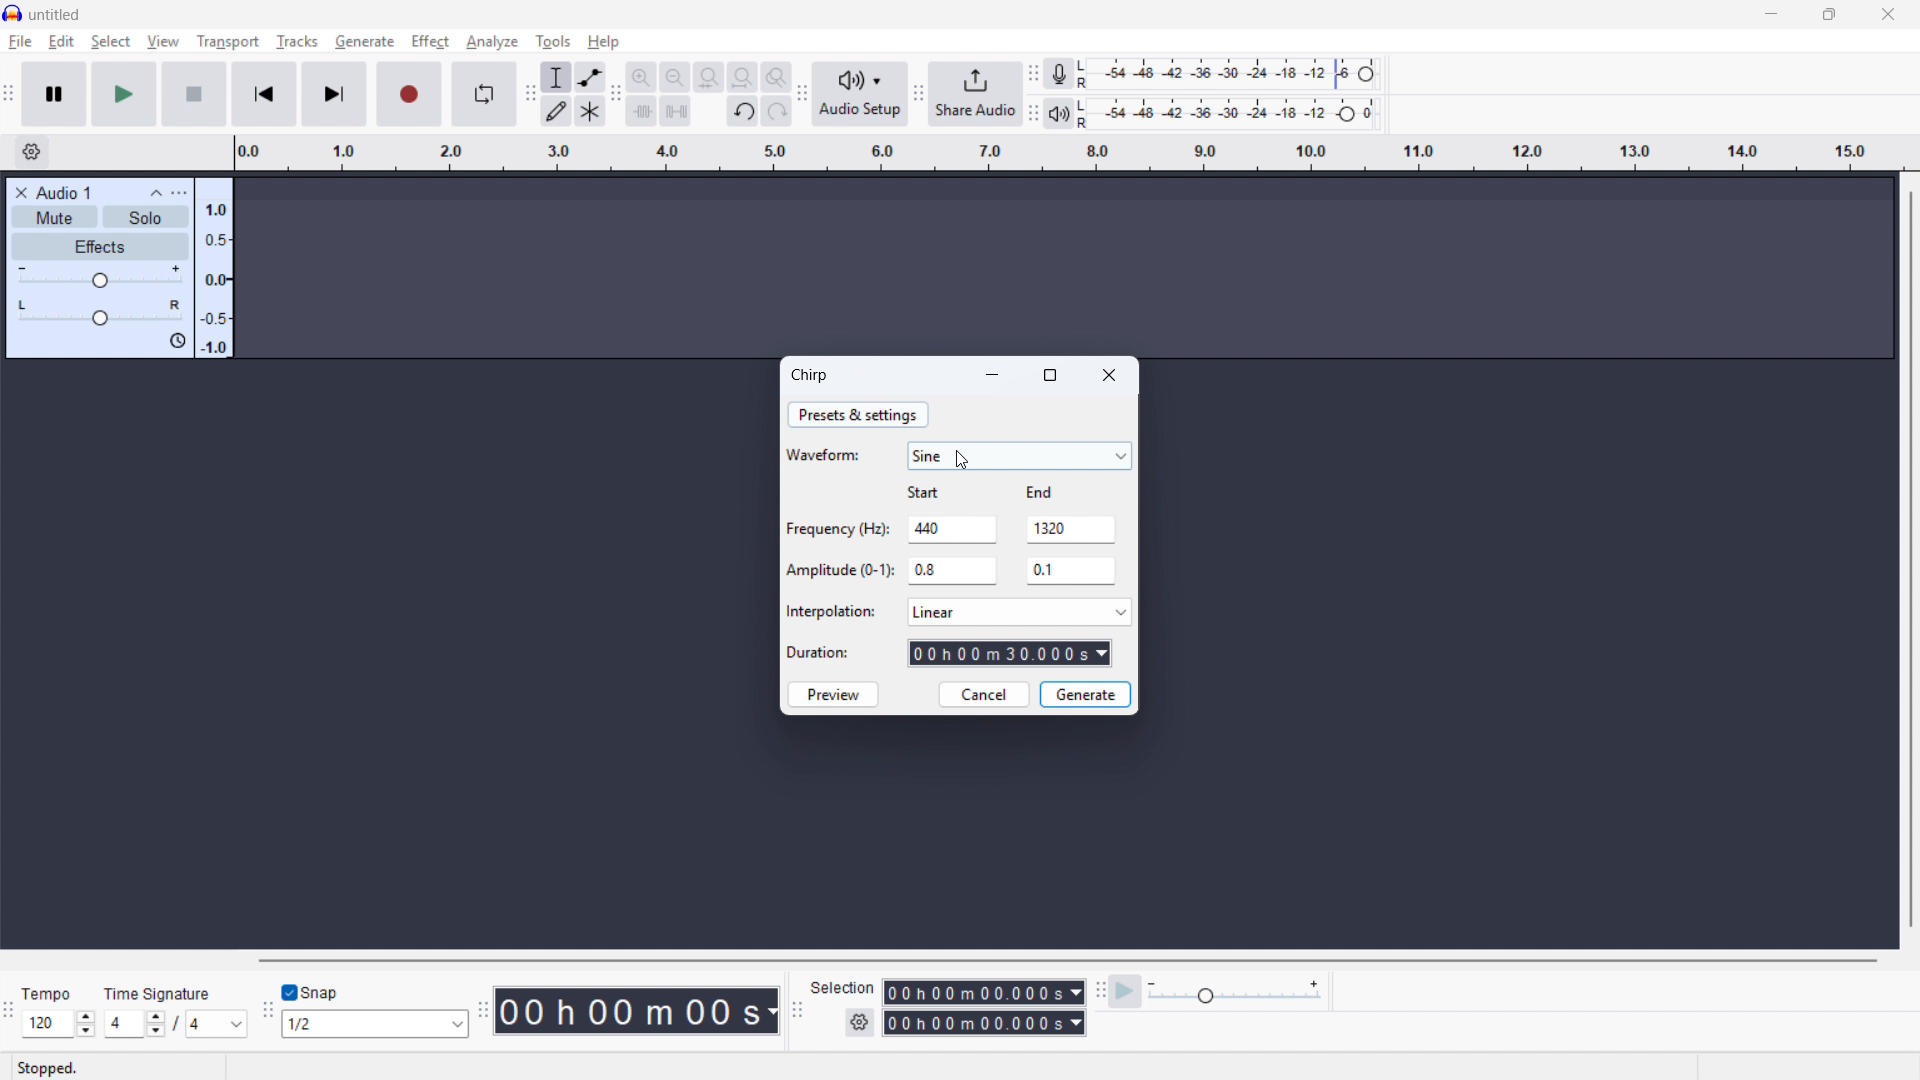 Image resolution: width=1920 pixels, height=1080 pixels. What do you see at coordinates (529, 95) in the screenshot?
I see `Tools toolbar ` at bounding box center [529, 95].